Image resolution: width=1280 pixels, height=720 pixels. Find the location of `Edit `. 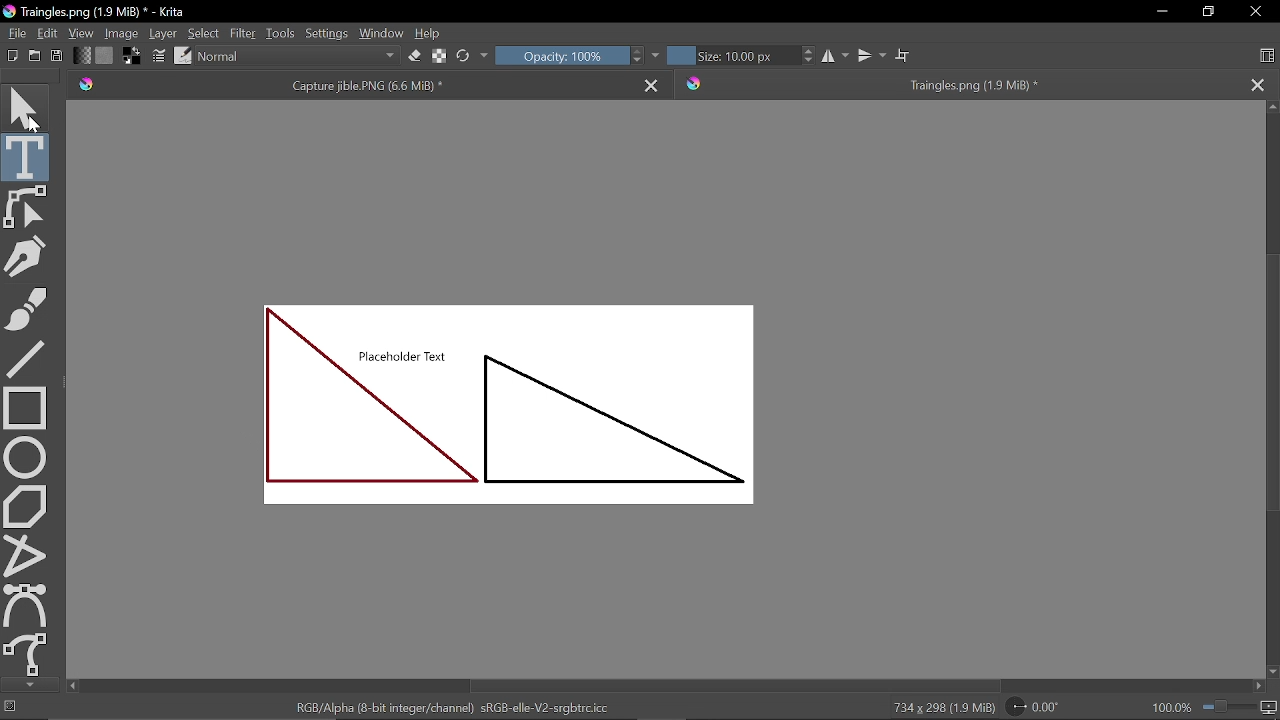

Edit  is located at coordinates (50, 34).